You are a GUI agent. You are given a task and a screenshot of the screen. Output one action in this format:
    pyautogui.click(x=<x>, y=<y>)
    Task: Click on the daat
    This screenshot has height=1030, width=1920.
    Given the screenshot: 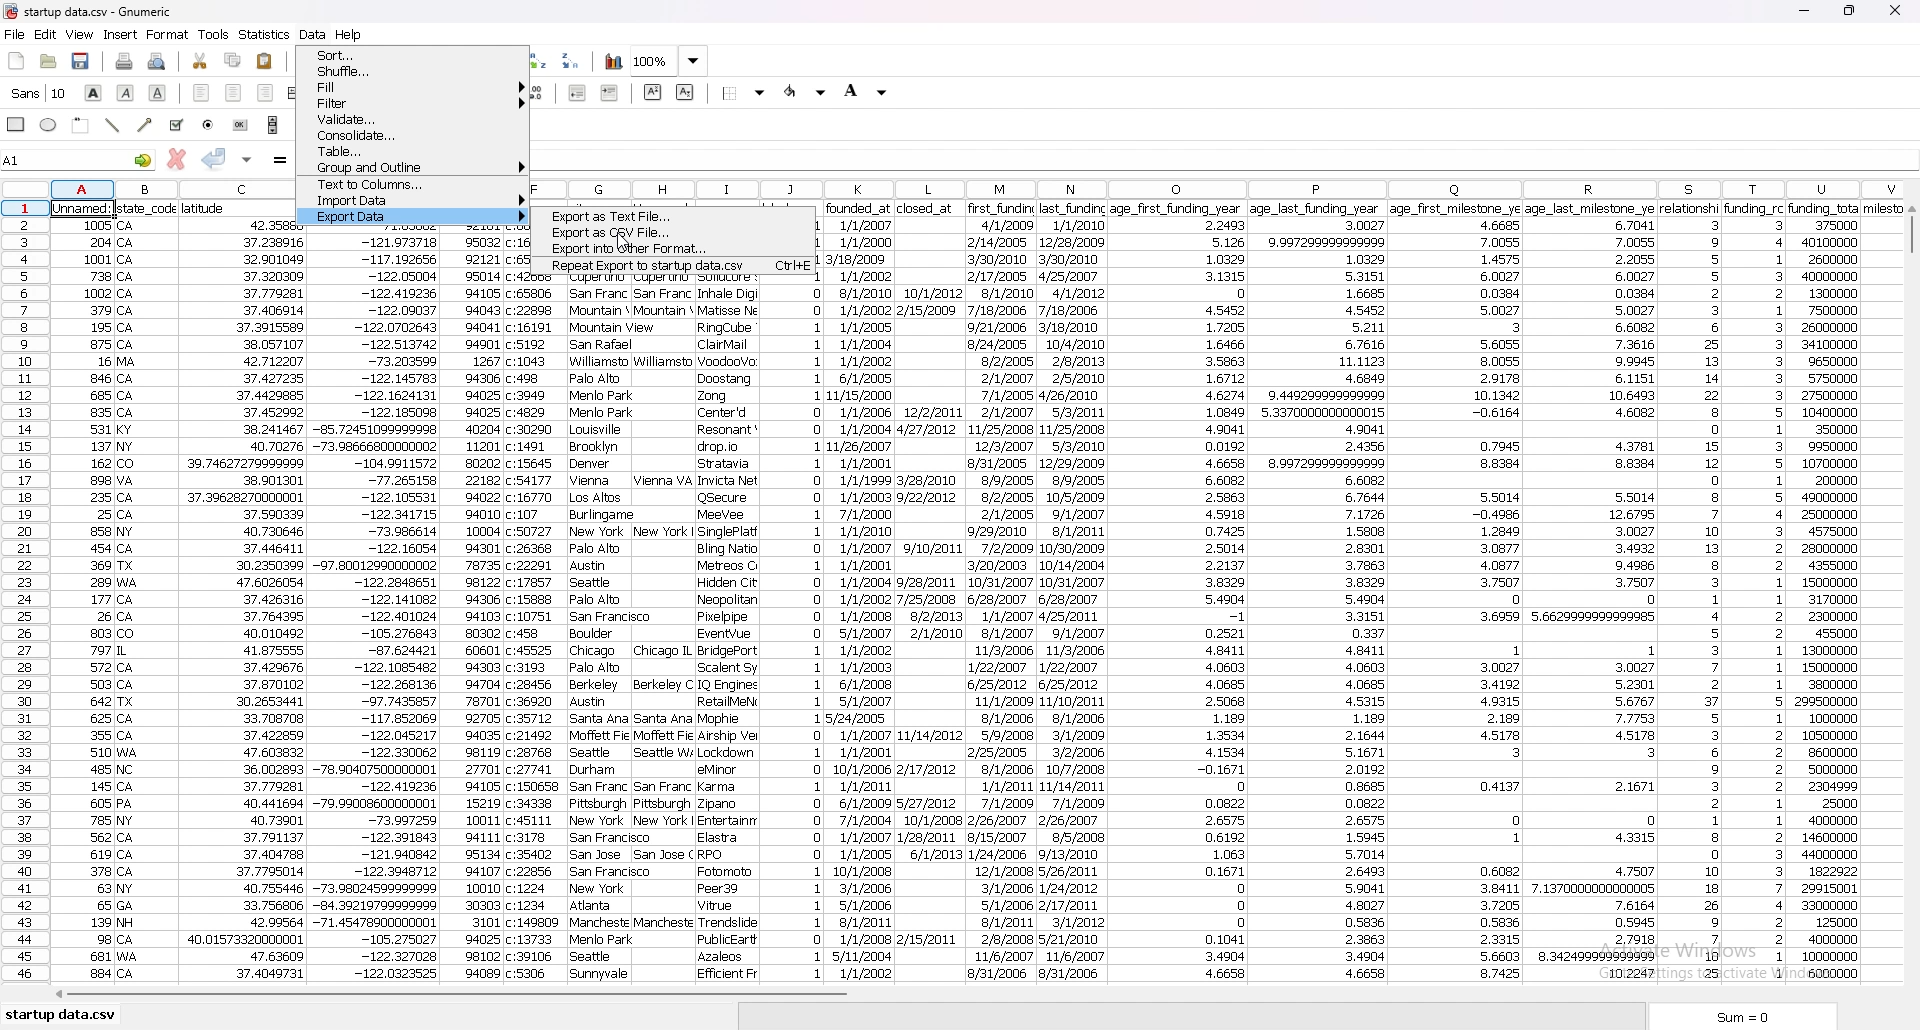 What is the action you would take?
    pyautogui.click(x=536, y=629)
    